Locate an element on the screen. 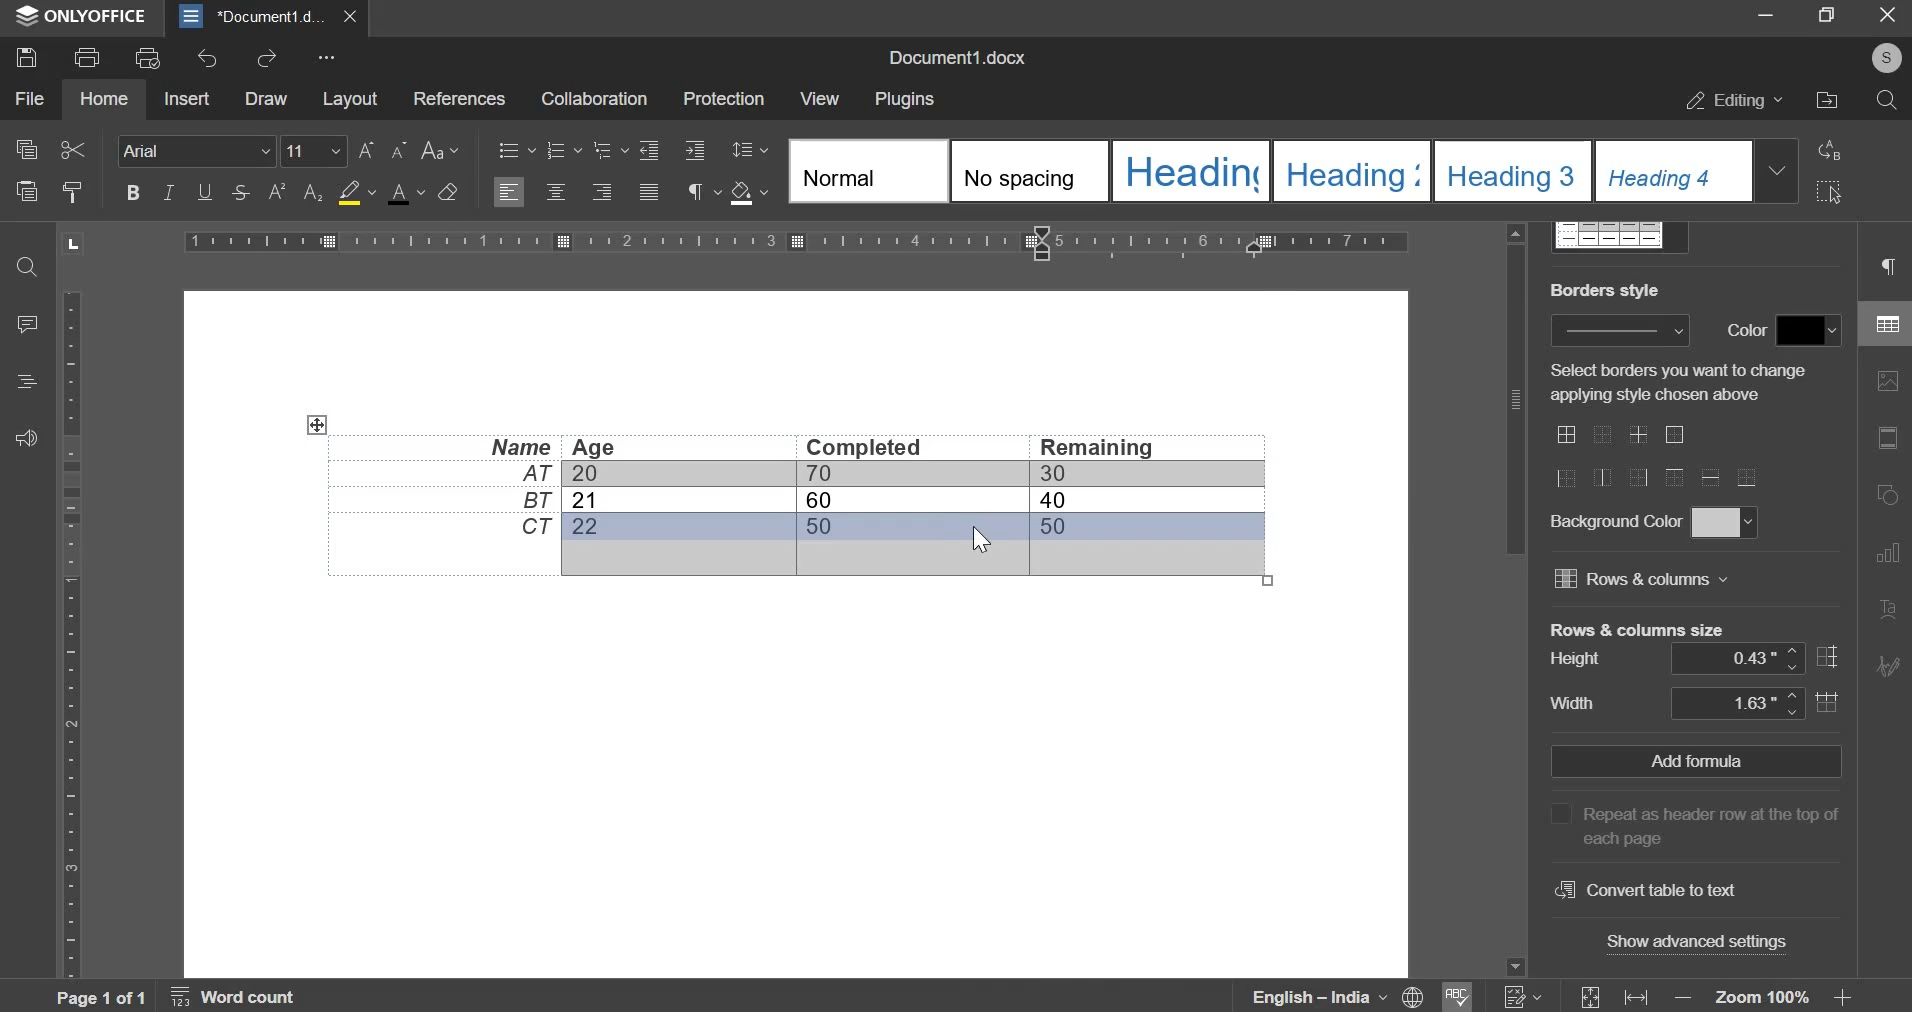 This screenshot has height=1012, width=1912. maximize is located at coordinates (1830, 14).